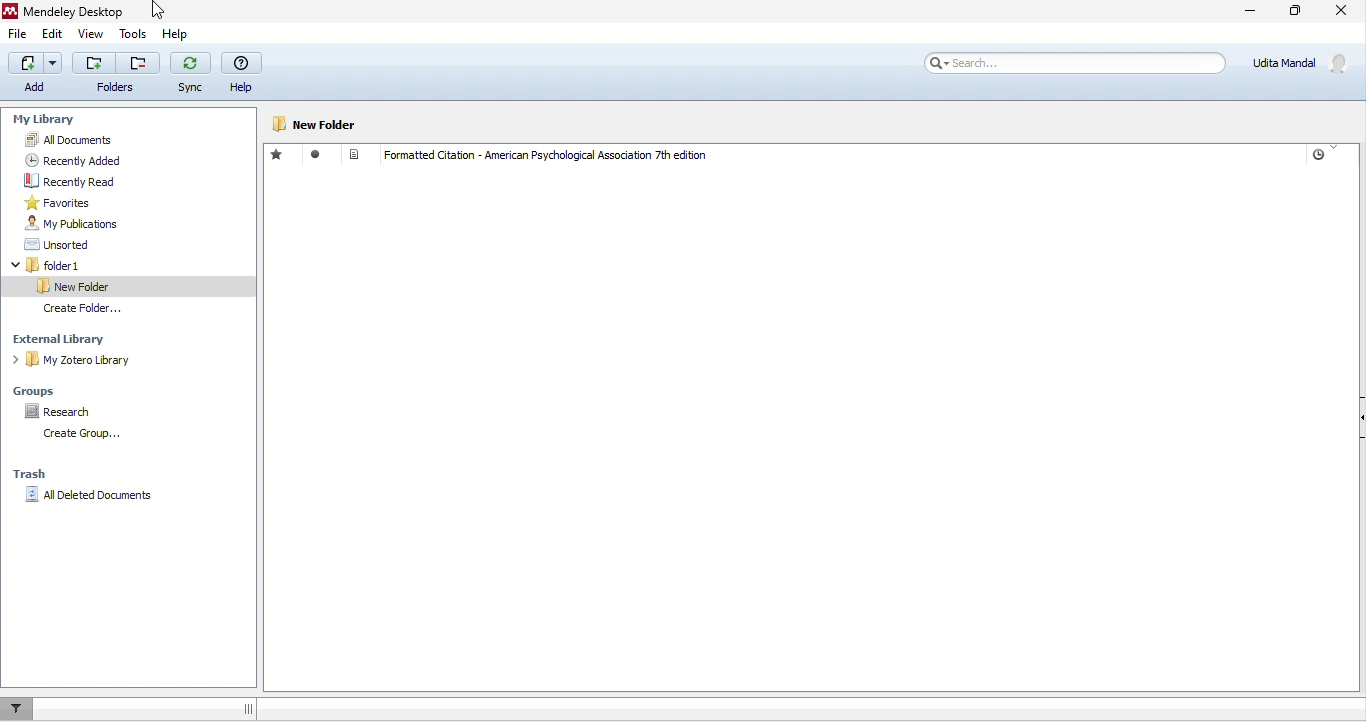  Describe the element at coordinates (1317, 155) in the screenshot. I see `Timer logo` at that location.